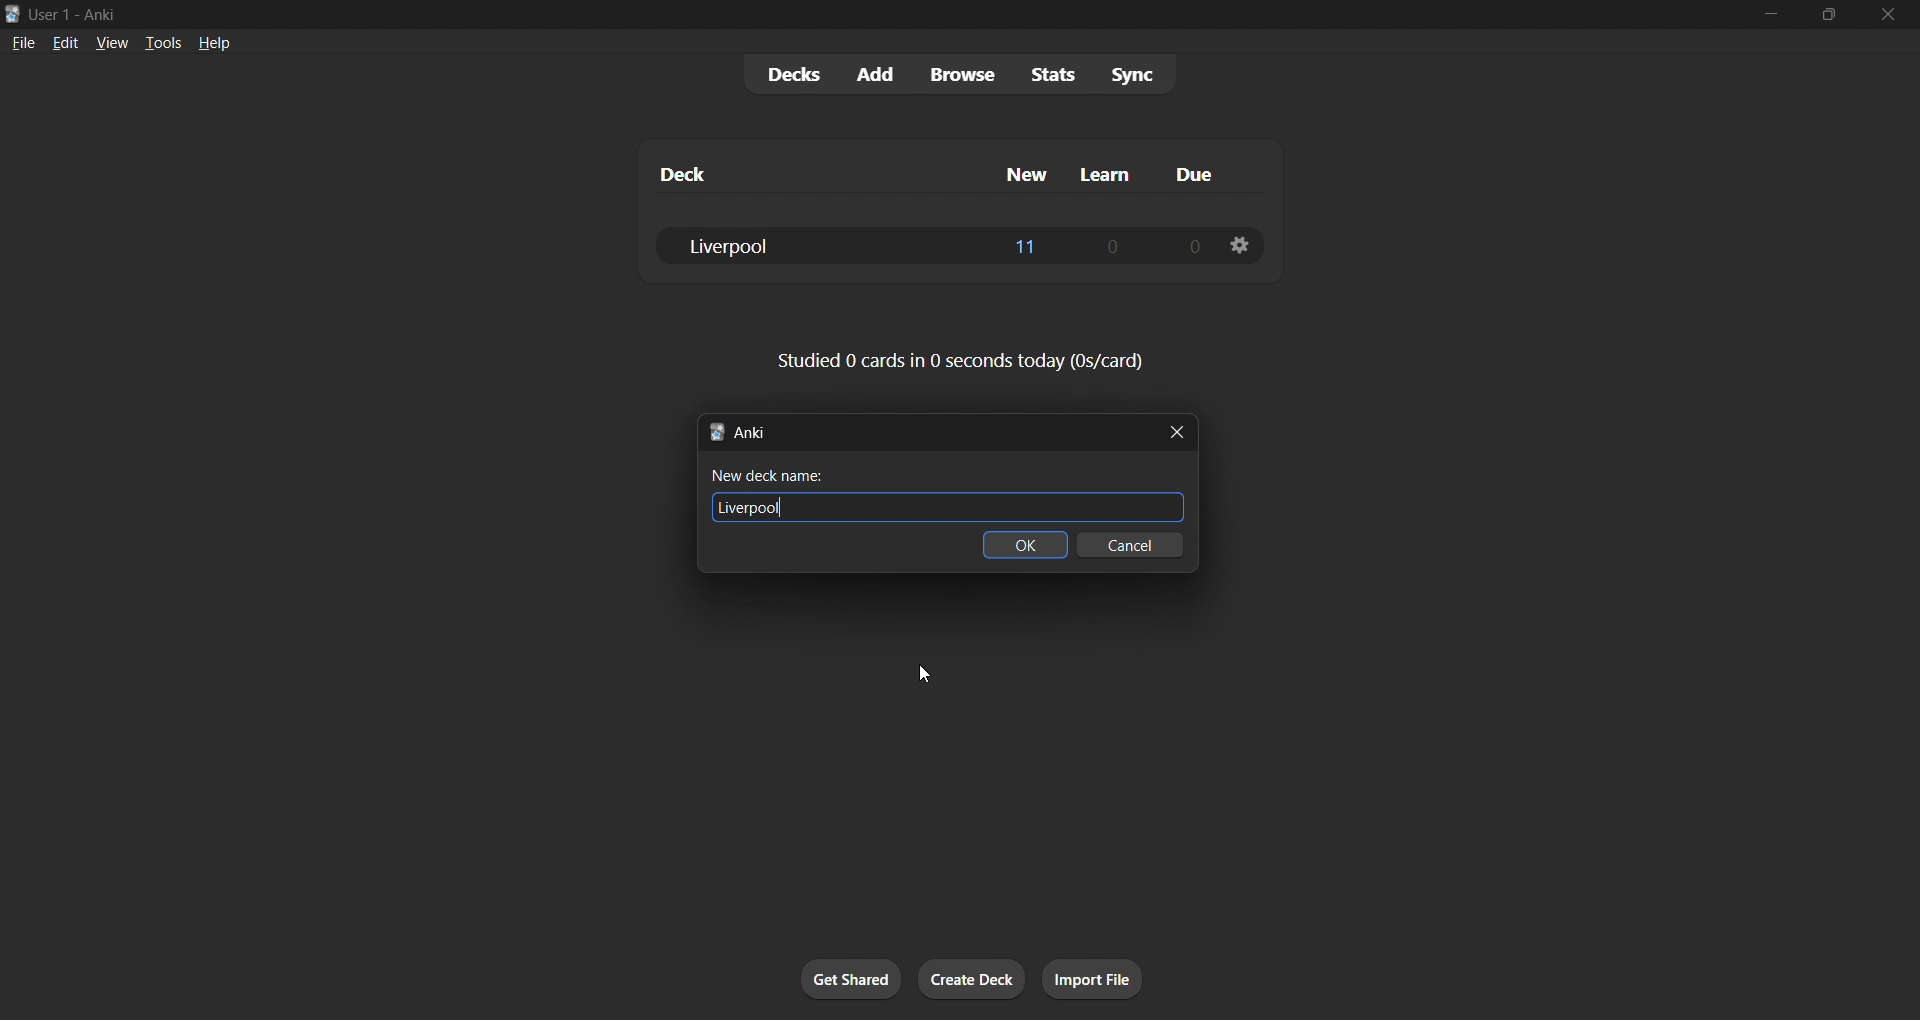  I want to click on help, so click(218, 43).